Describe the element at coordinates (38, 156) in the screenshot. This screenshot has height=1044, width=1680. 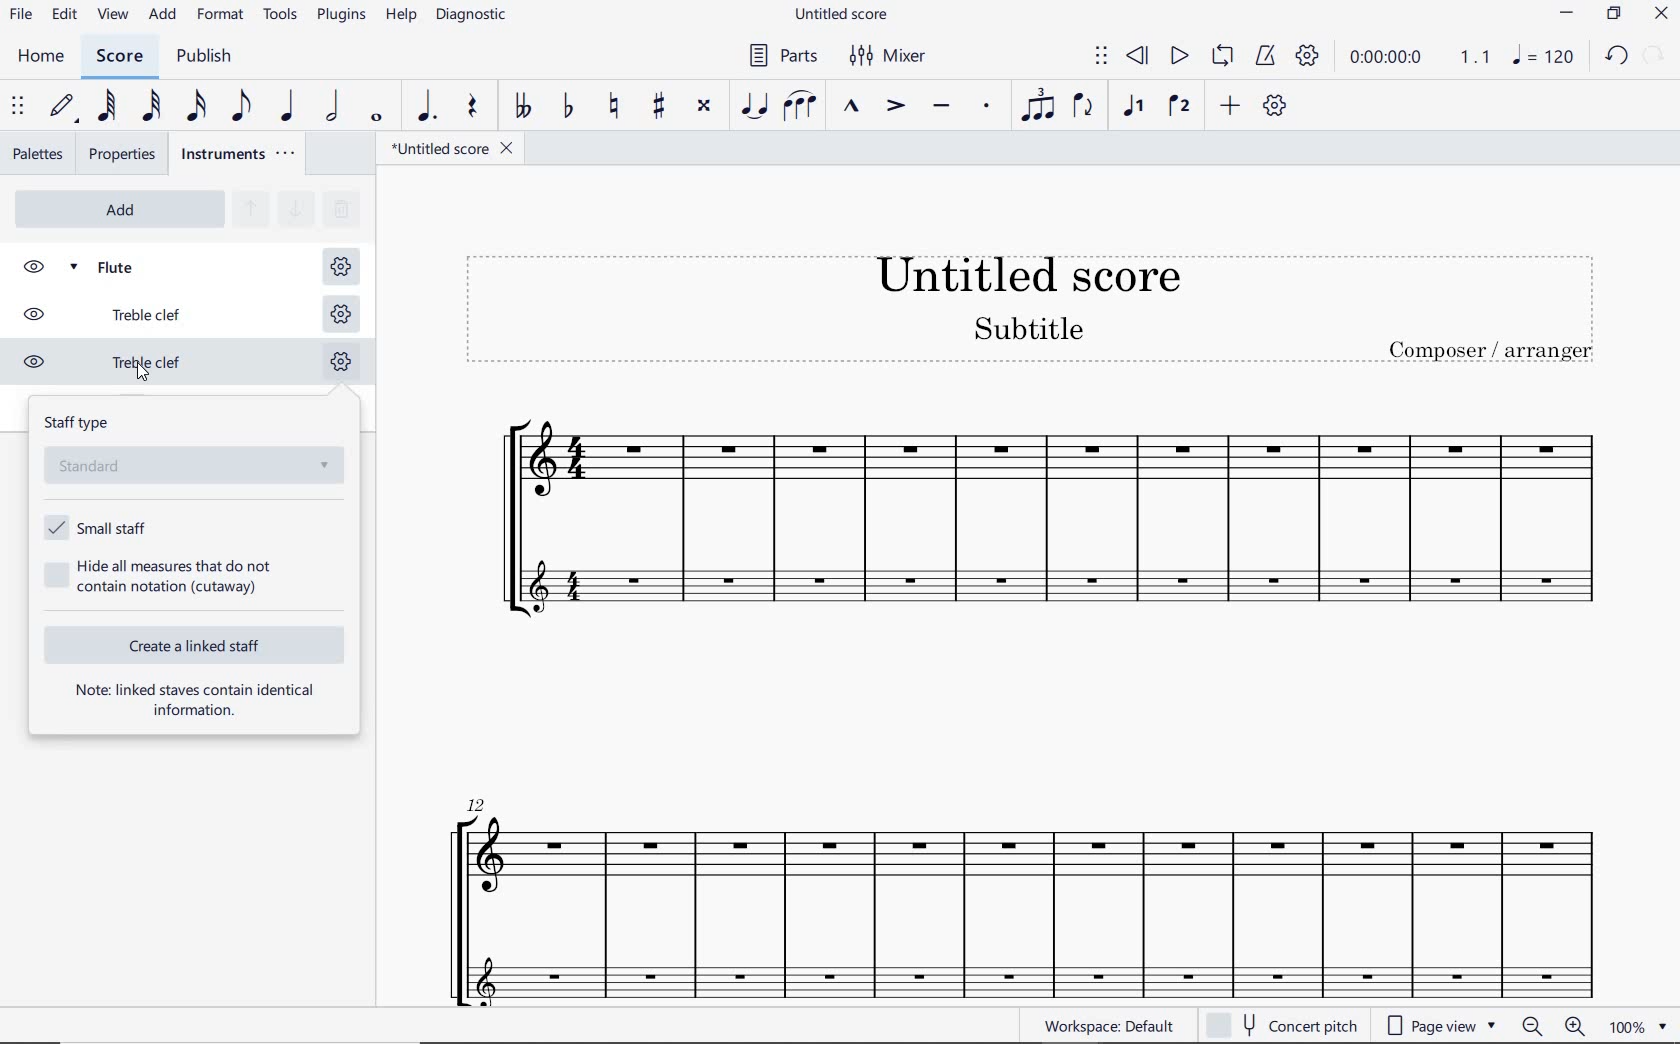
I see `palettes` at that location.